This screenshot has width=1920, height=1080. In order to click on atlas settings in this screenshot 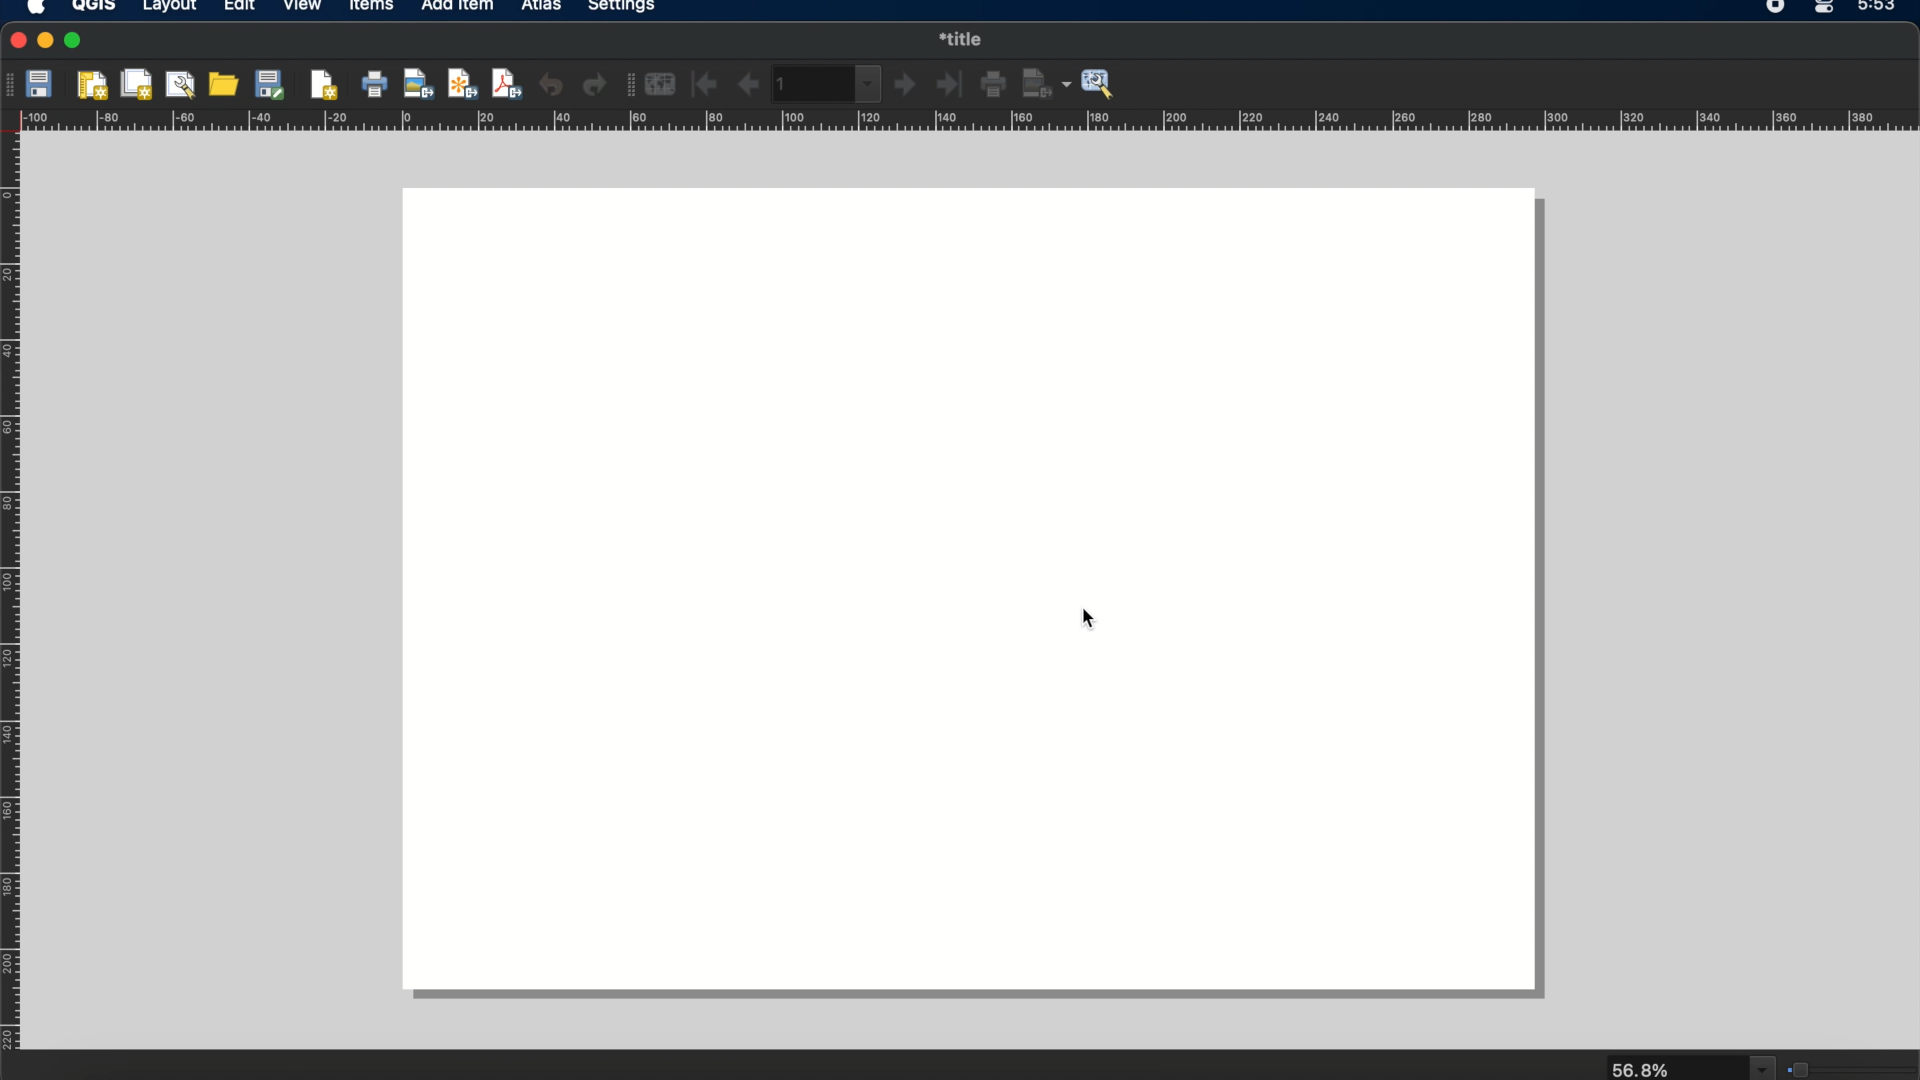, I will do `click(1100, 84)`.